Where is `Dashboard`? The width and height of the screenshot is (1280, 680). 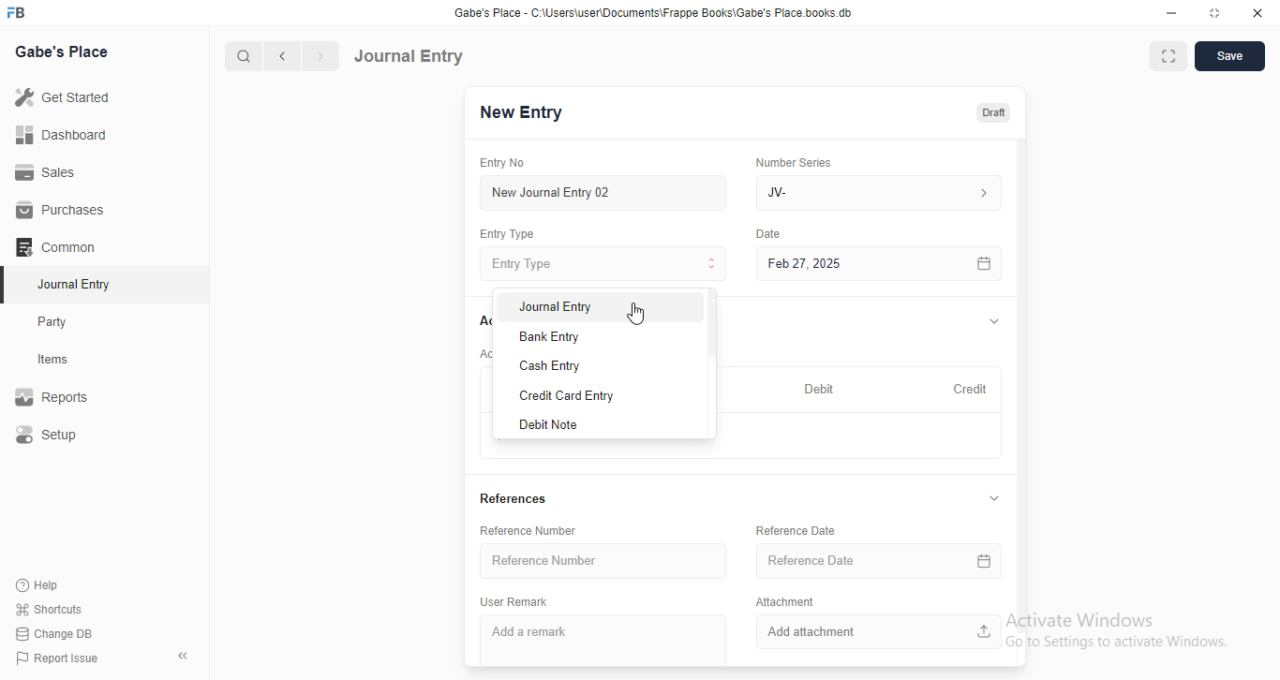
Dashboard is located at coordinates (62, 135).